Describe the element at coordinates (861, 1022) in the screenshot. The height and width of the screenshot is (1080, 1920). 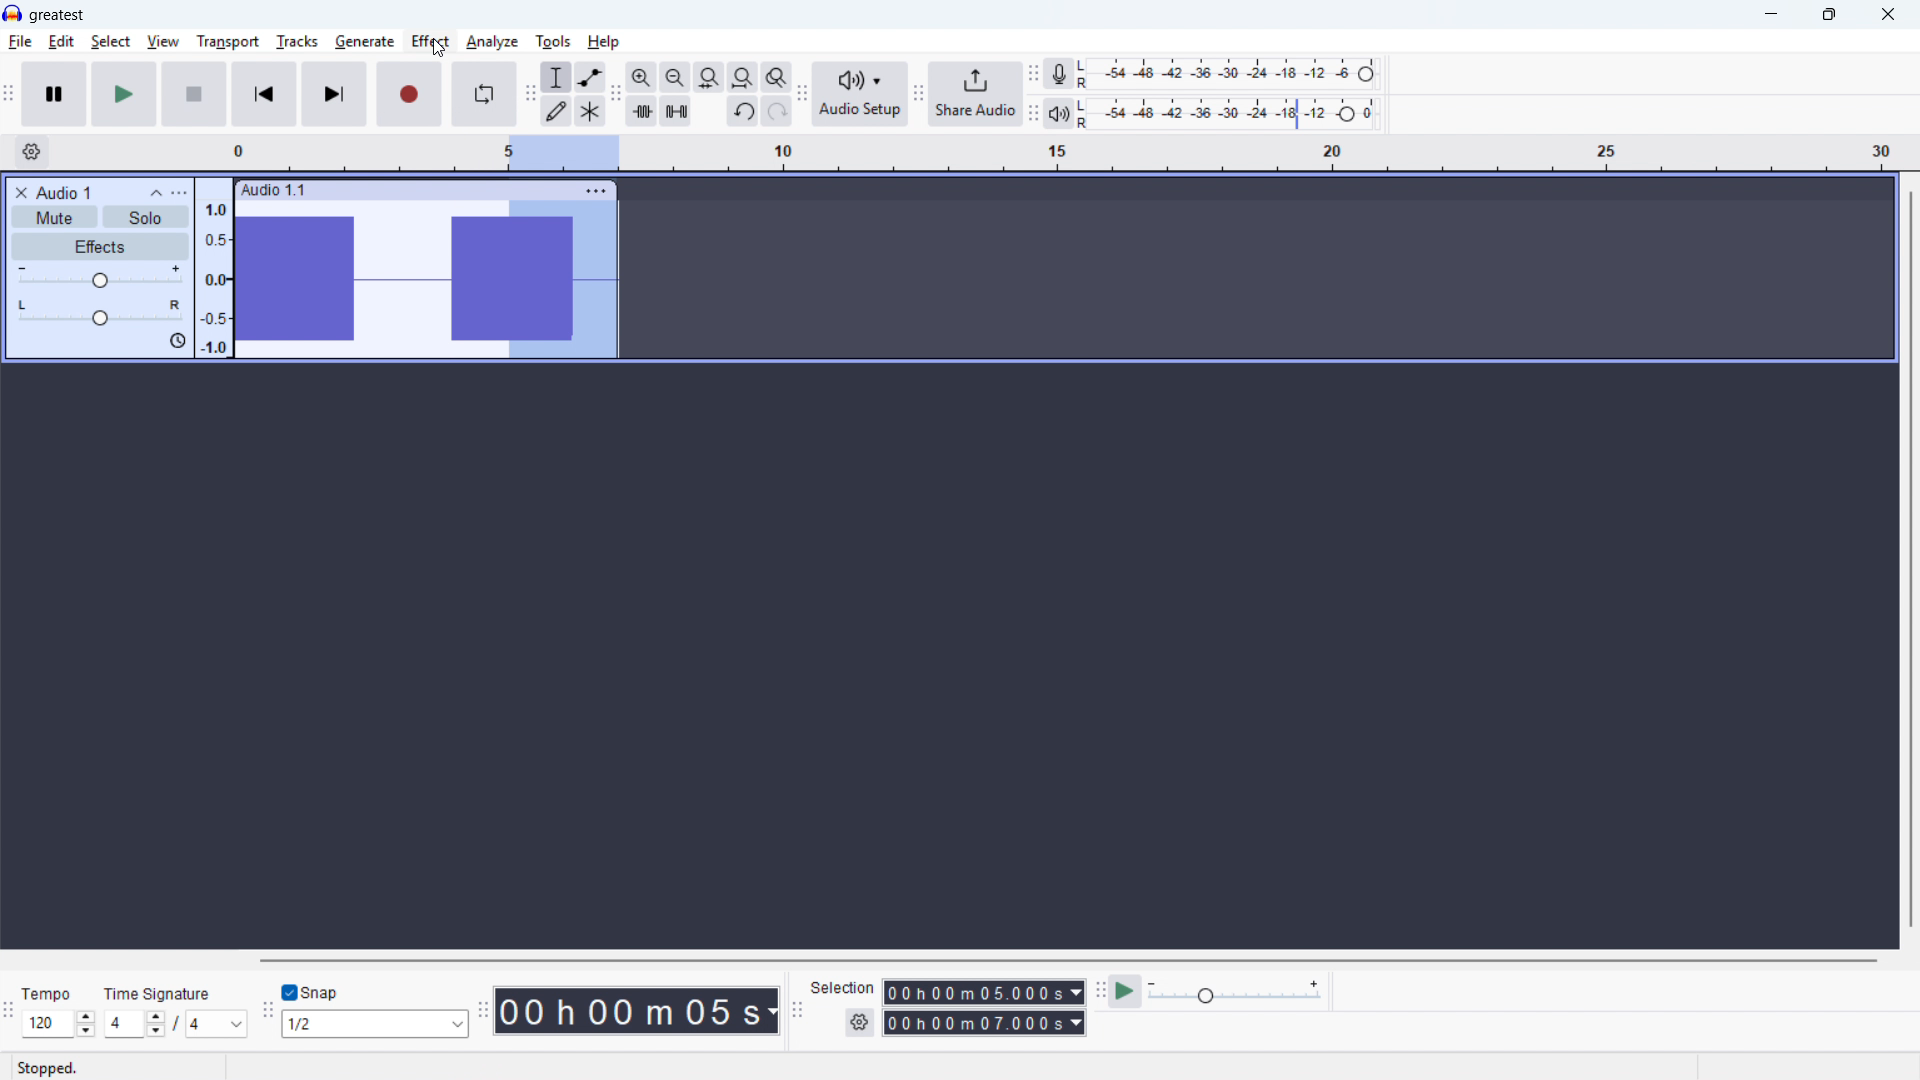
I see `Selection settings ` at that location.